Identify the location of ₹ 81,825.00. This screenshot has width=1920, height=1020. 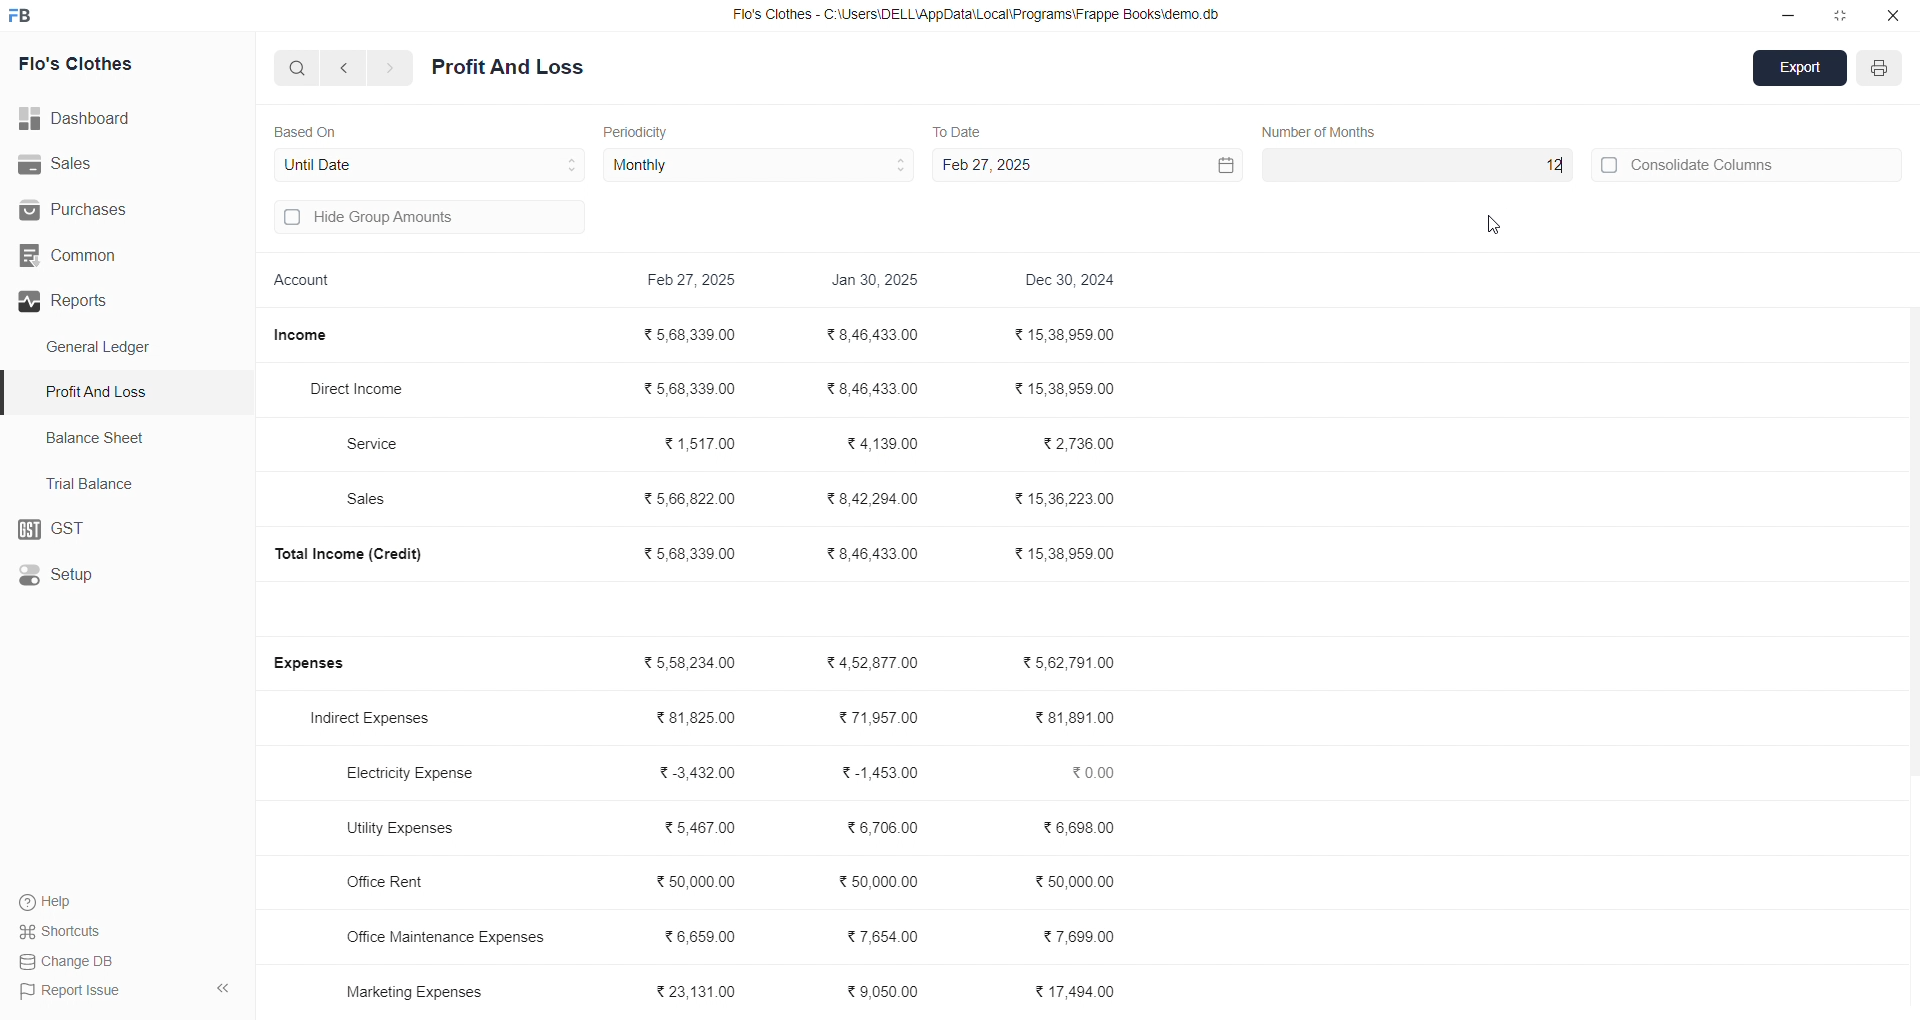
(696, 718).